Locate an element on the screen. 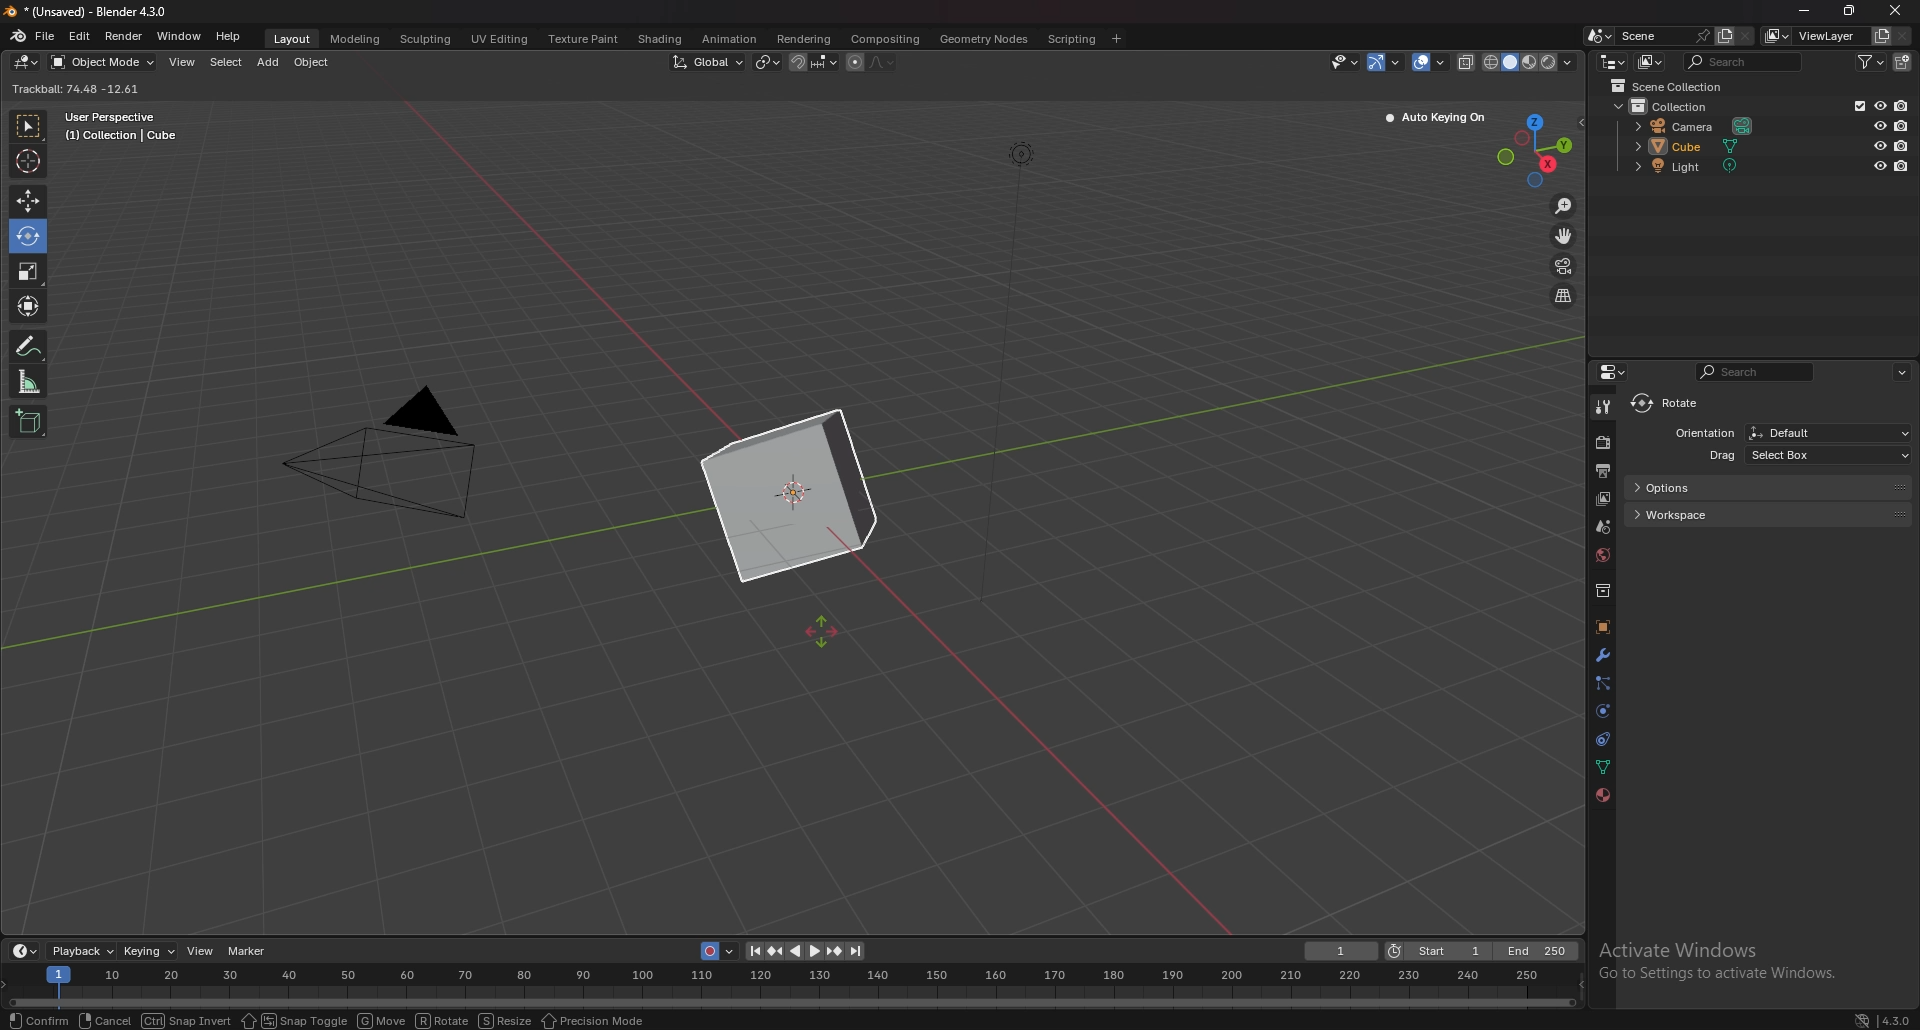 The image size is (1920, 1030). jump to endpoint is located at coordinates (859, 951).